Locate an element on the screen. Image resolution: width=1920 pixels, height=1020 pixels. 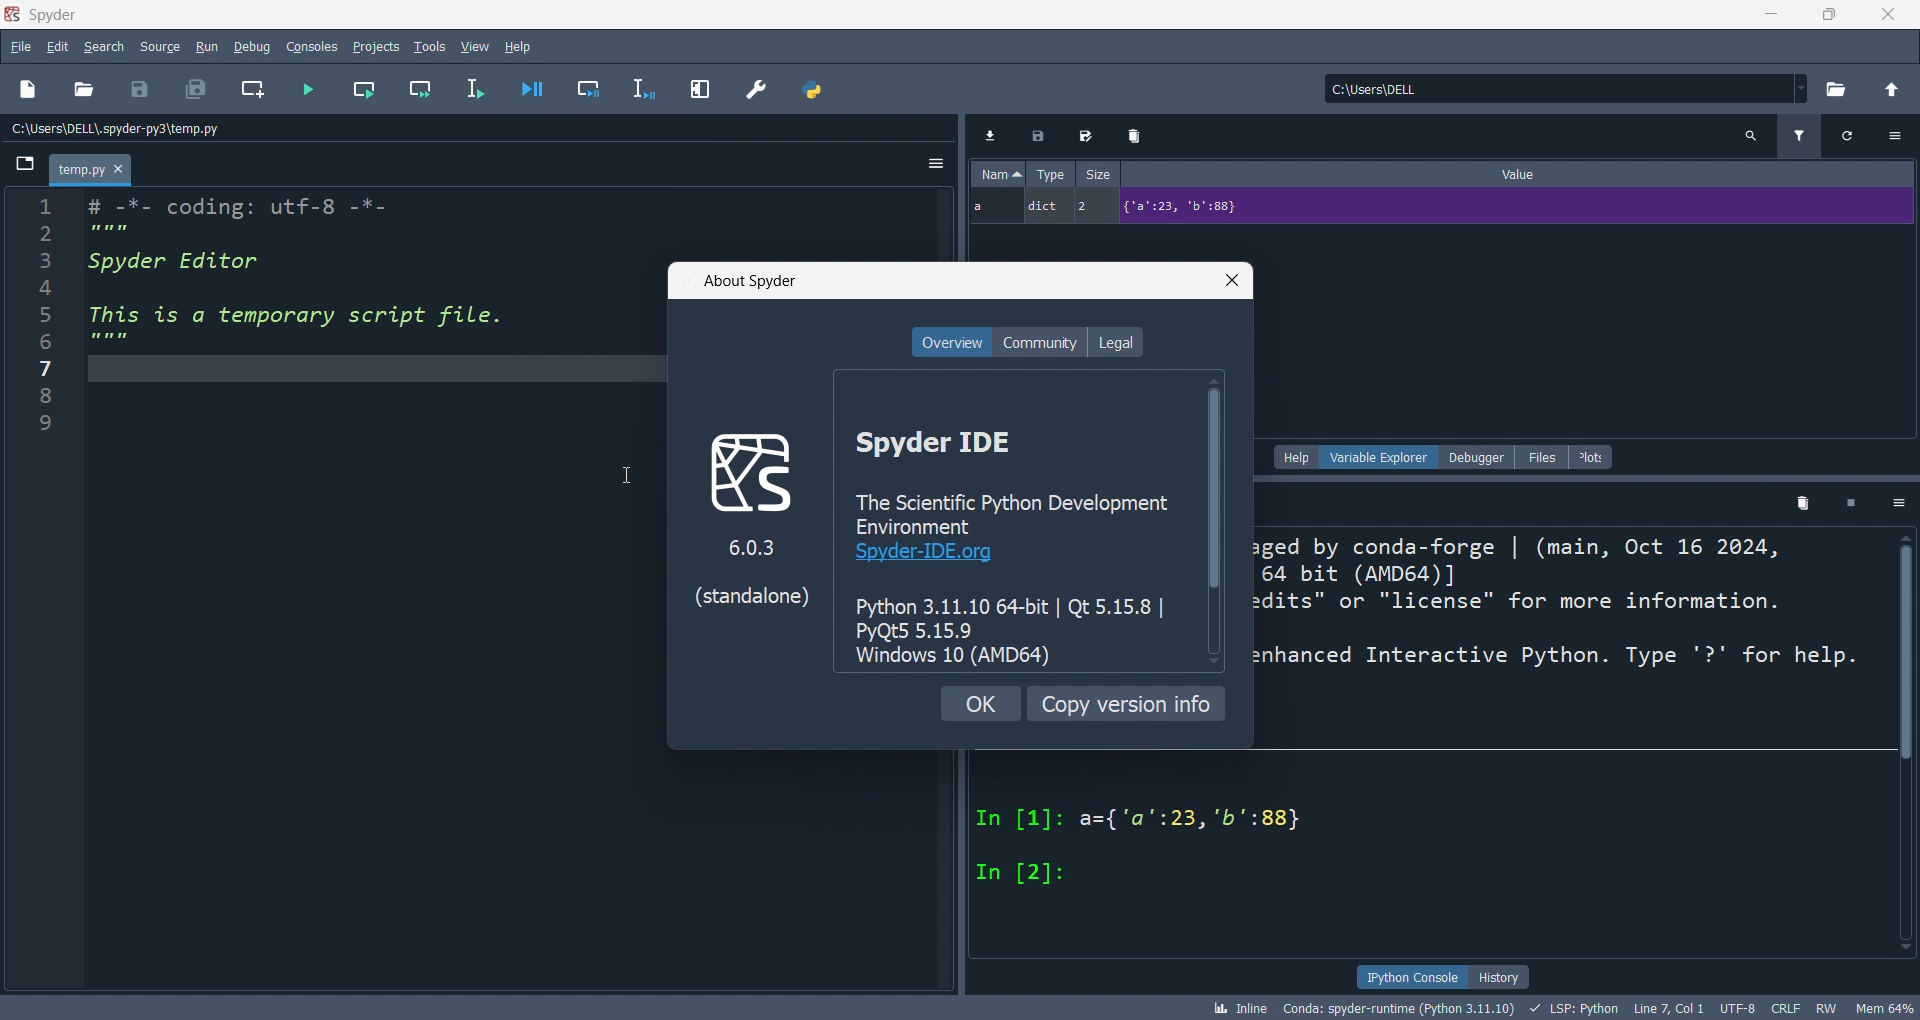
Search is located at coordinates (1750, 137).